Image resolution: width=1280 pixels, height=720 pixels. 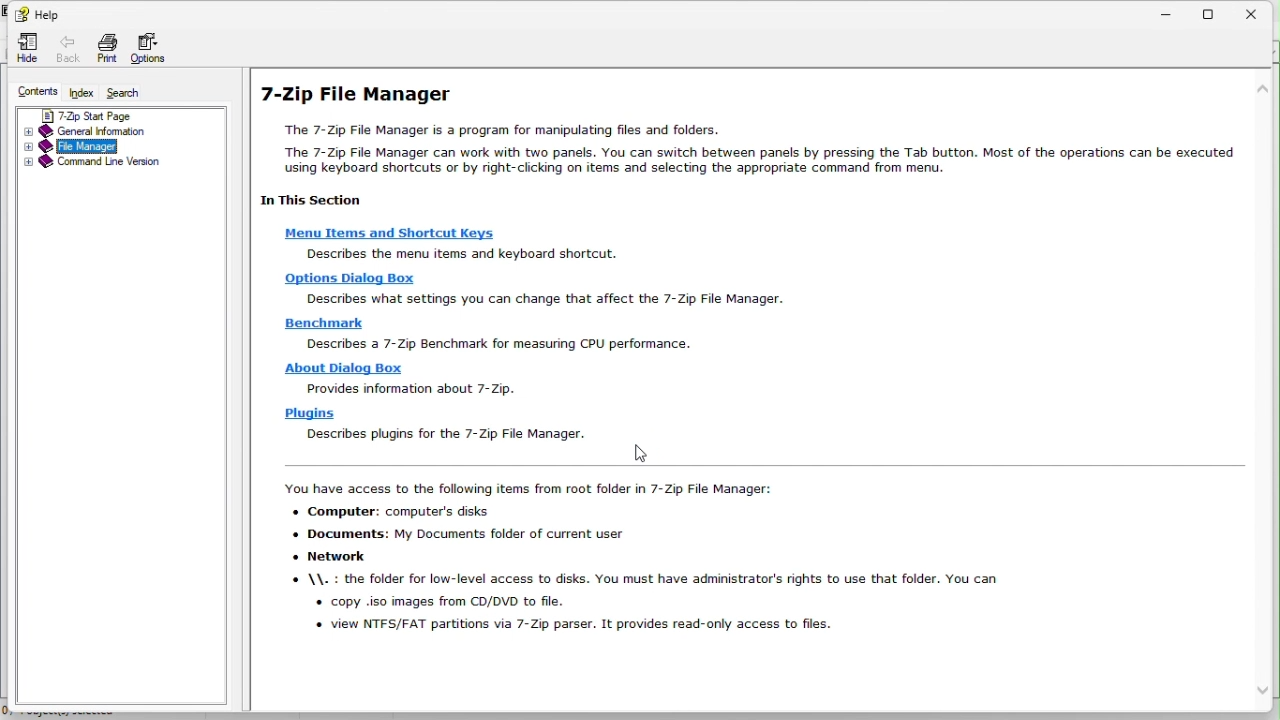 I want to click on Manu items and shortcut keys, so click(x=390, y=232).